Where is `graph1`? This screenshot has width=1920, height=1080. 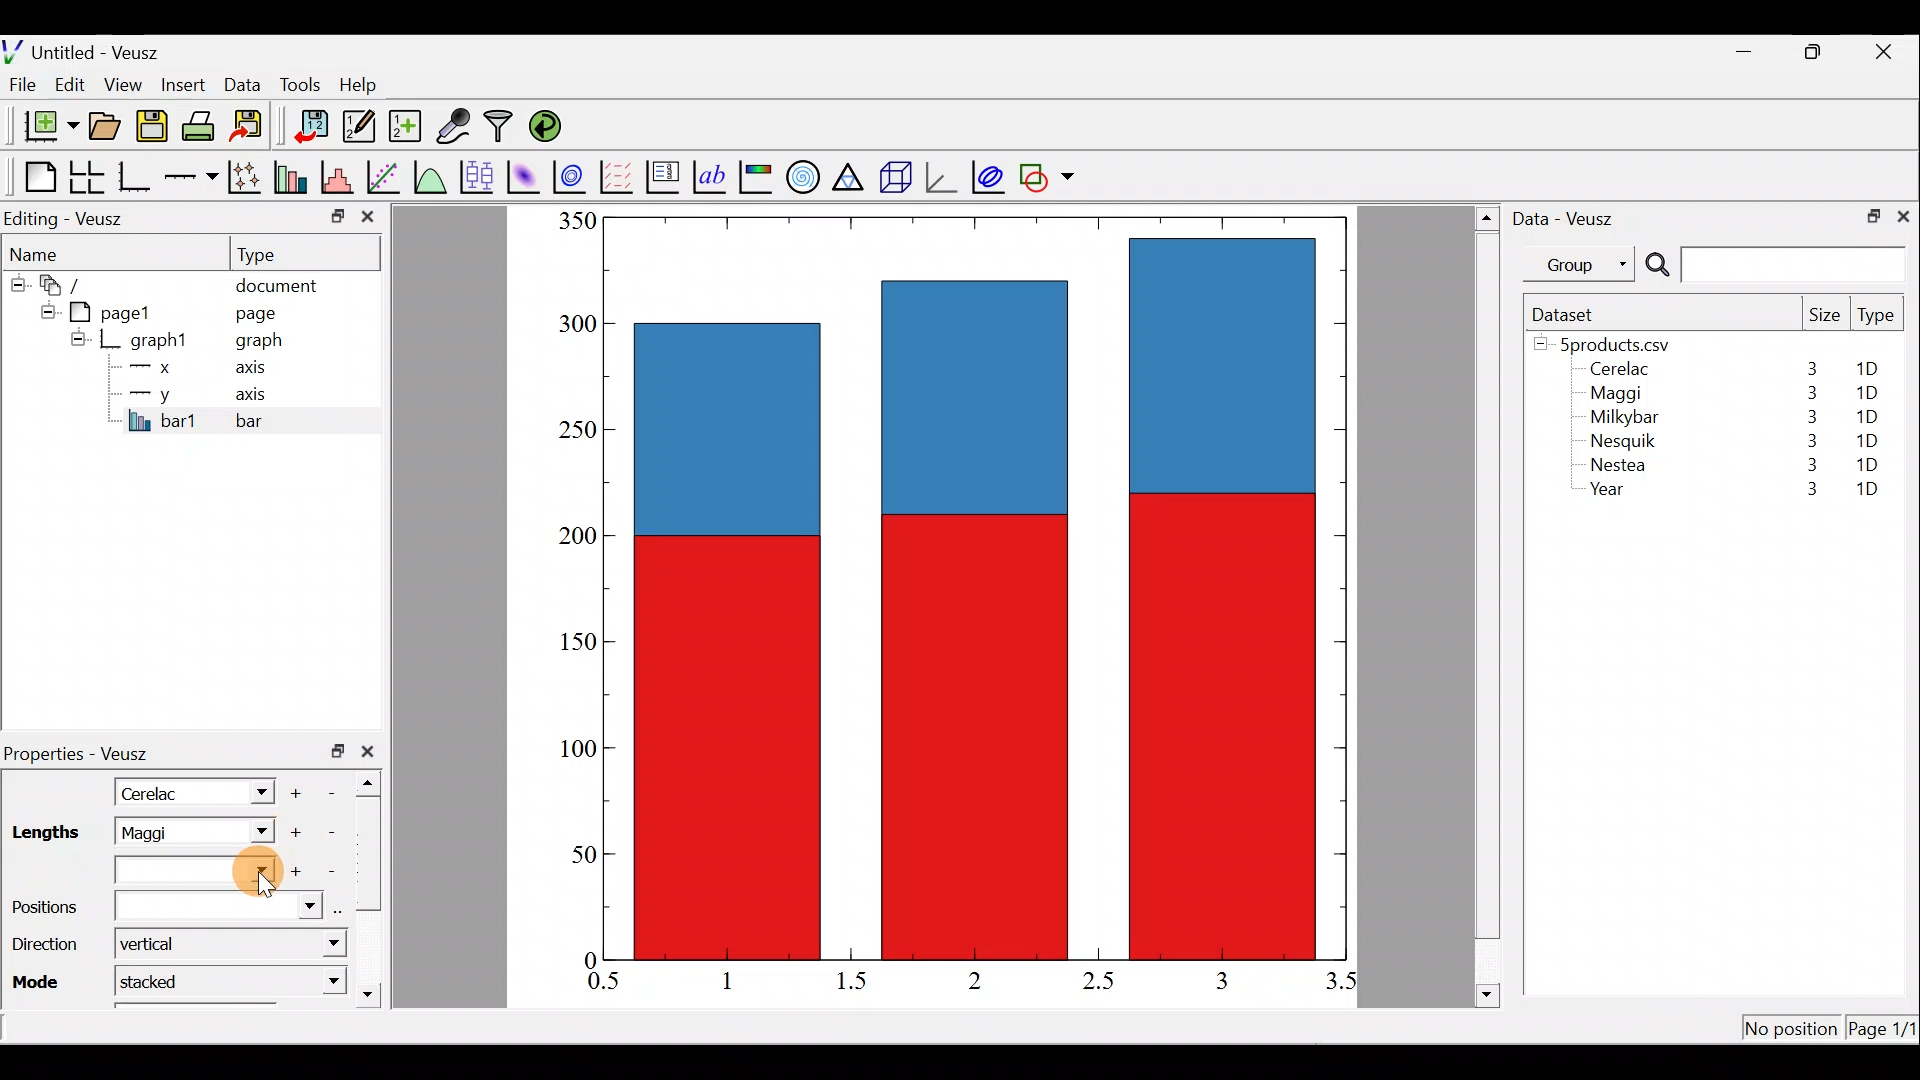 graph1 is located at coordinates (160, 341).